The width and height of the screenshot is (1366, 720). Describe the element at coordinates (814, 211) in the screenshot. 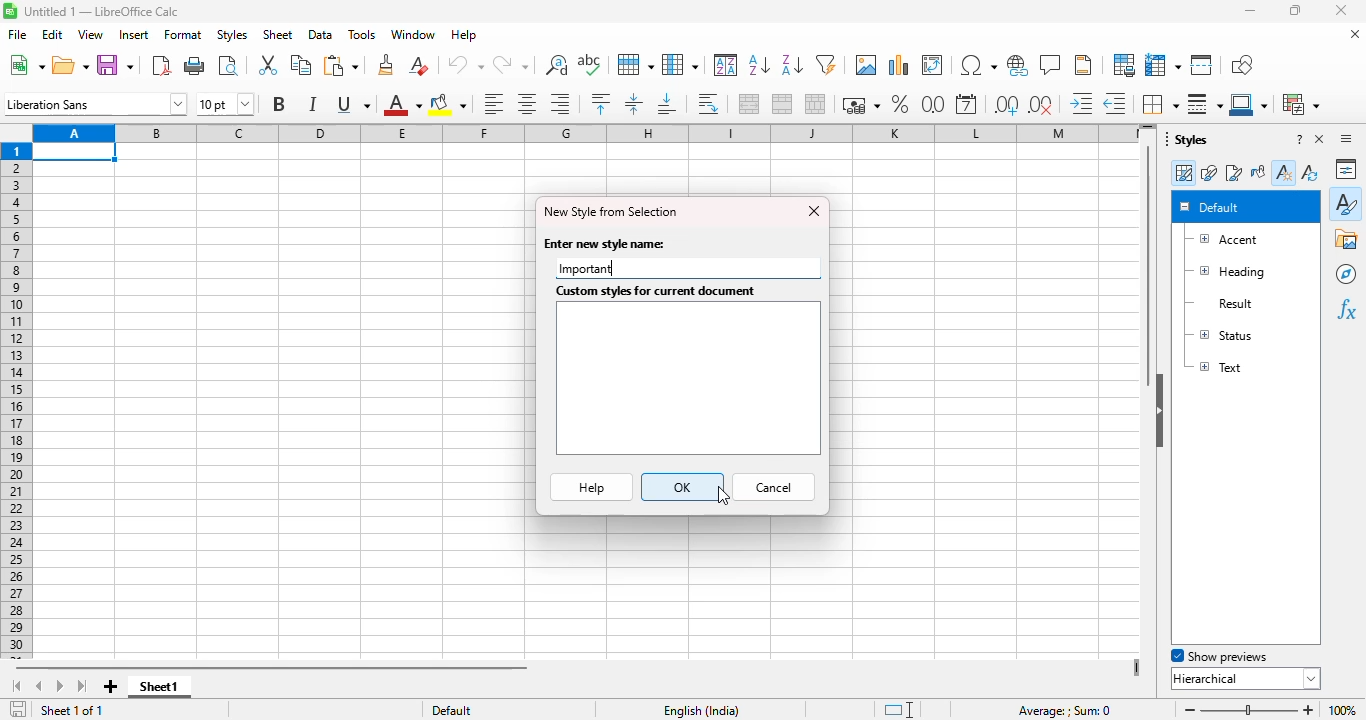

I see `close` at that location.